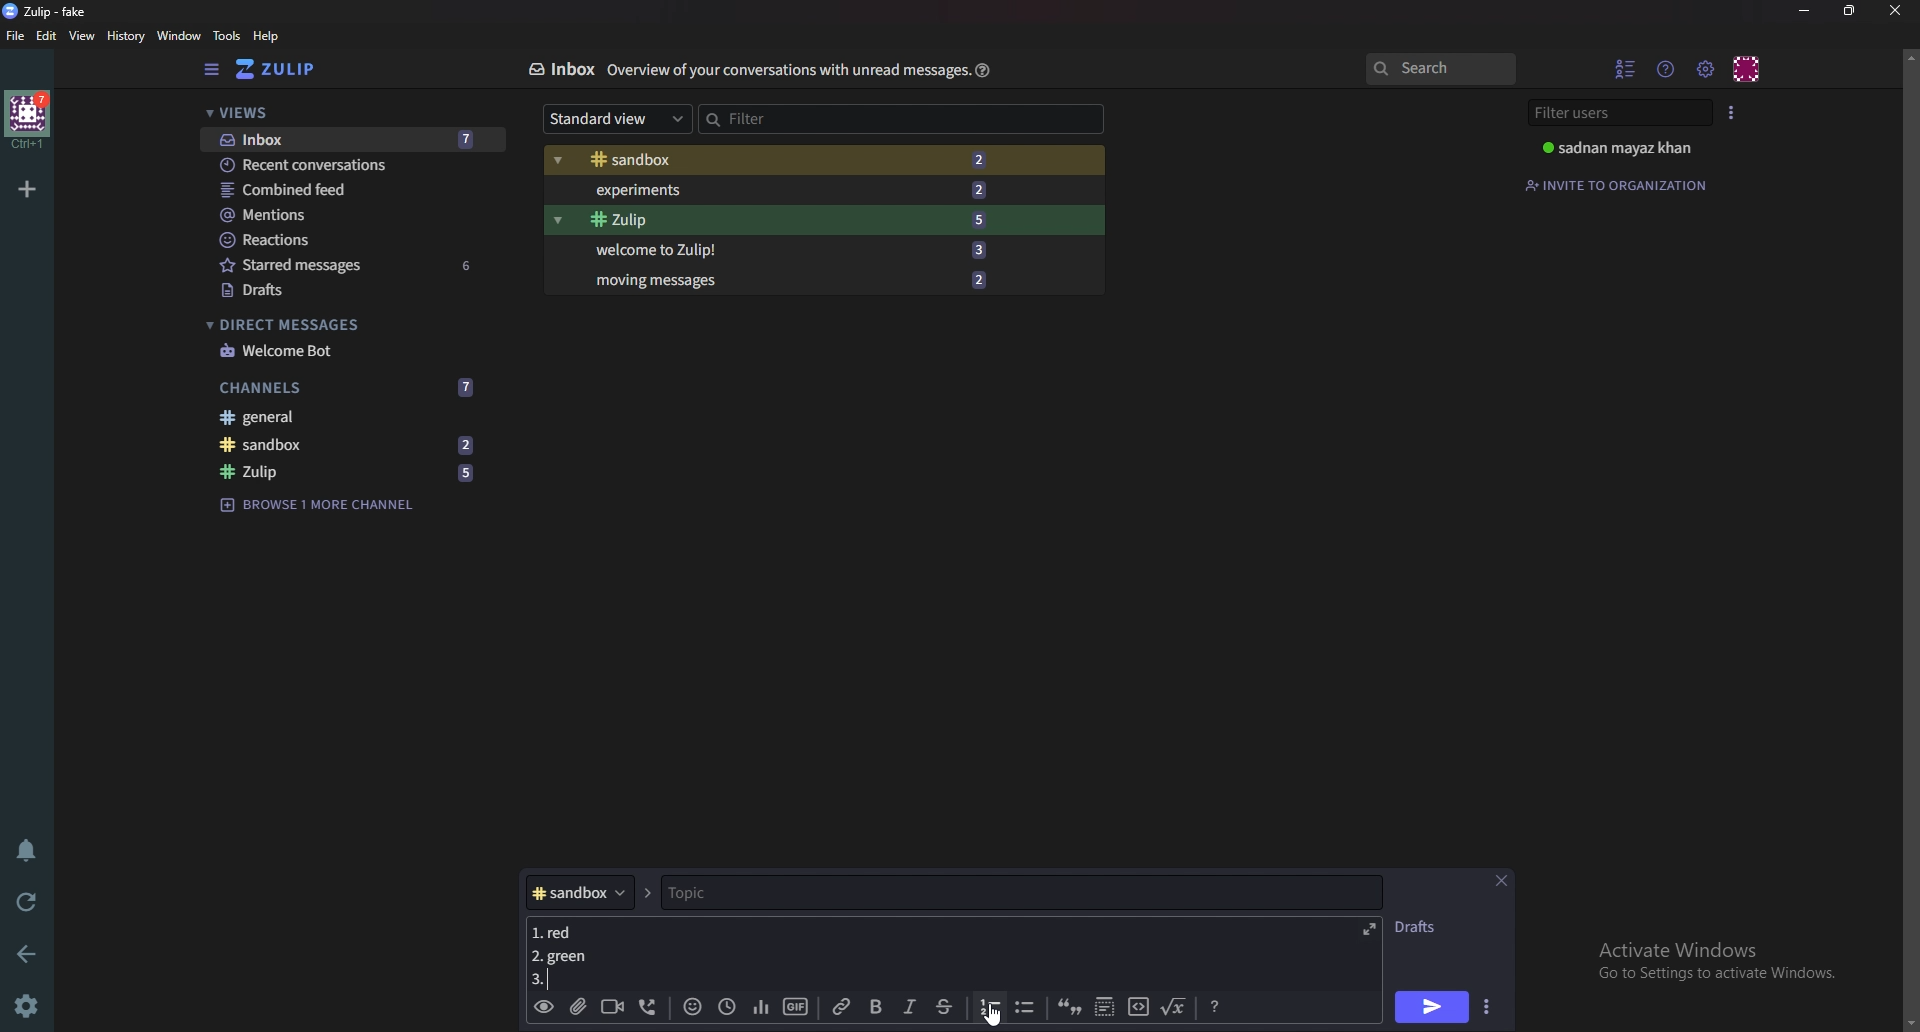  What do you see at coordinates (785, 251) in the screenshot?
I see `Welcome to Zulip` at bounding box center [785, 251].